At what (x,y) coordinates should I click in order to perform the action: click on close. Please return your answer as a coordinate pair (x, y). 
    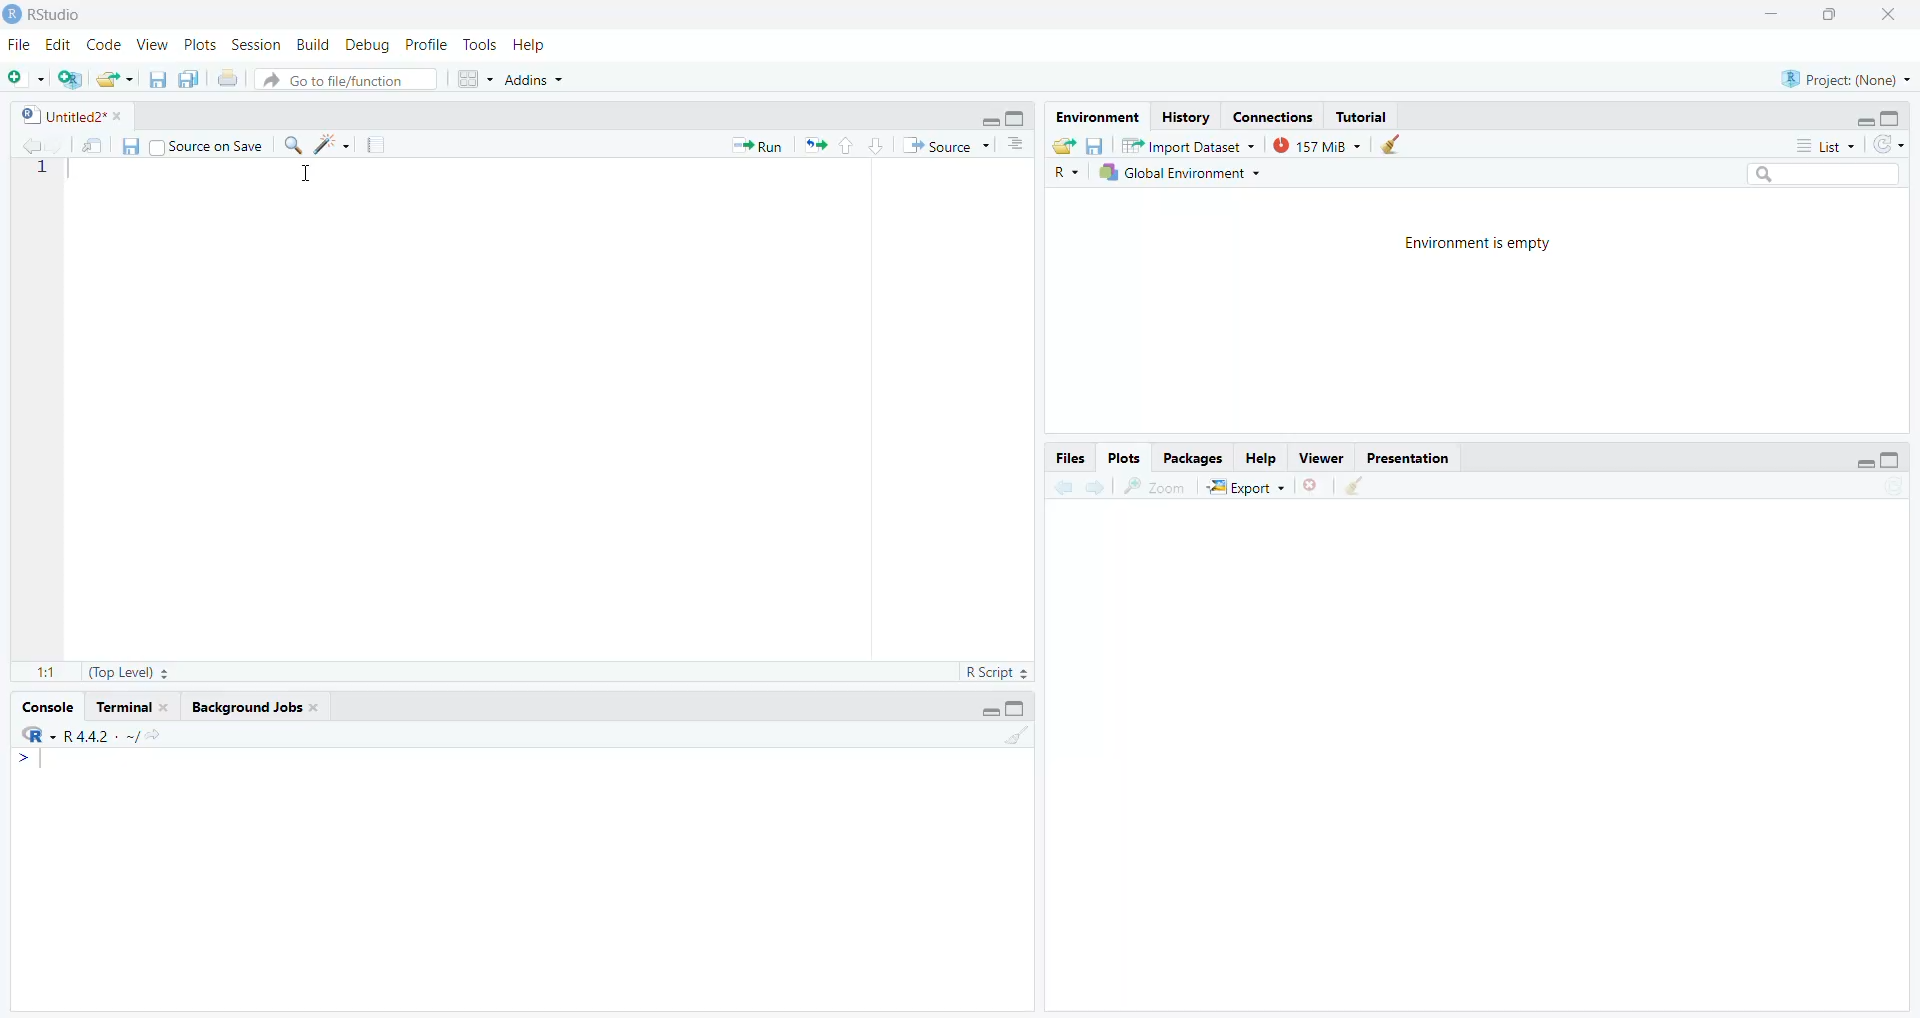
    Looking at the image, I should click on (121, 113).